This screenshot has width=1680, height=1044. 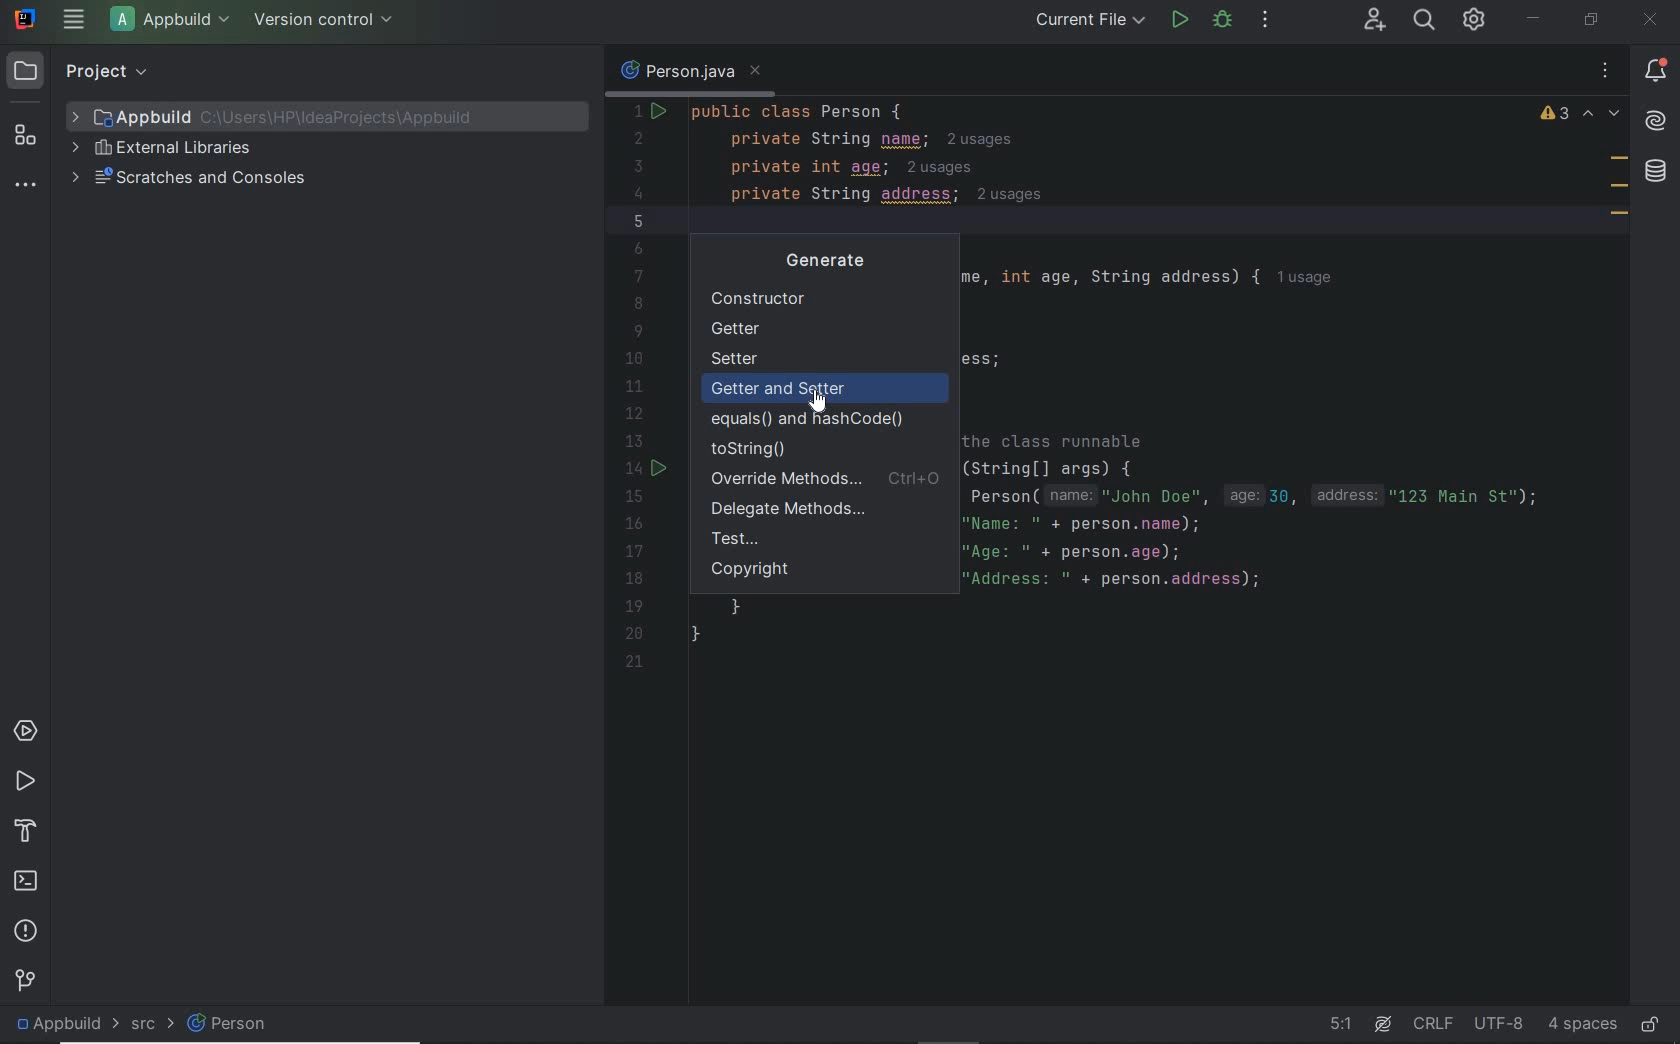 What do you see at coordinates (742, 358) in the screenshot?
I see `Setter` at bounding box center [742, 358].